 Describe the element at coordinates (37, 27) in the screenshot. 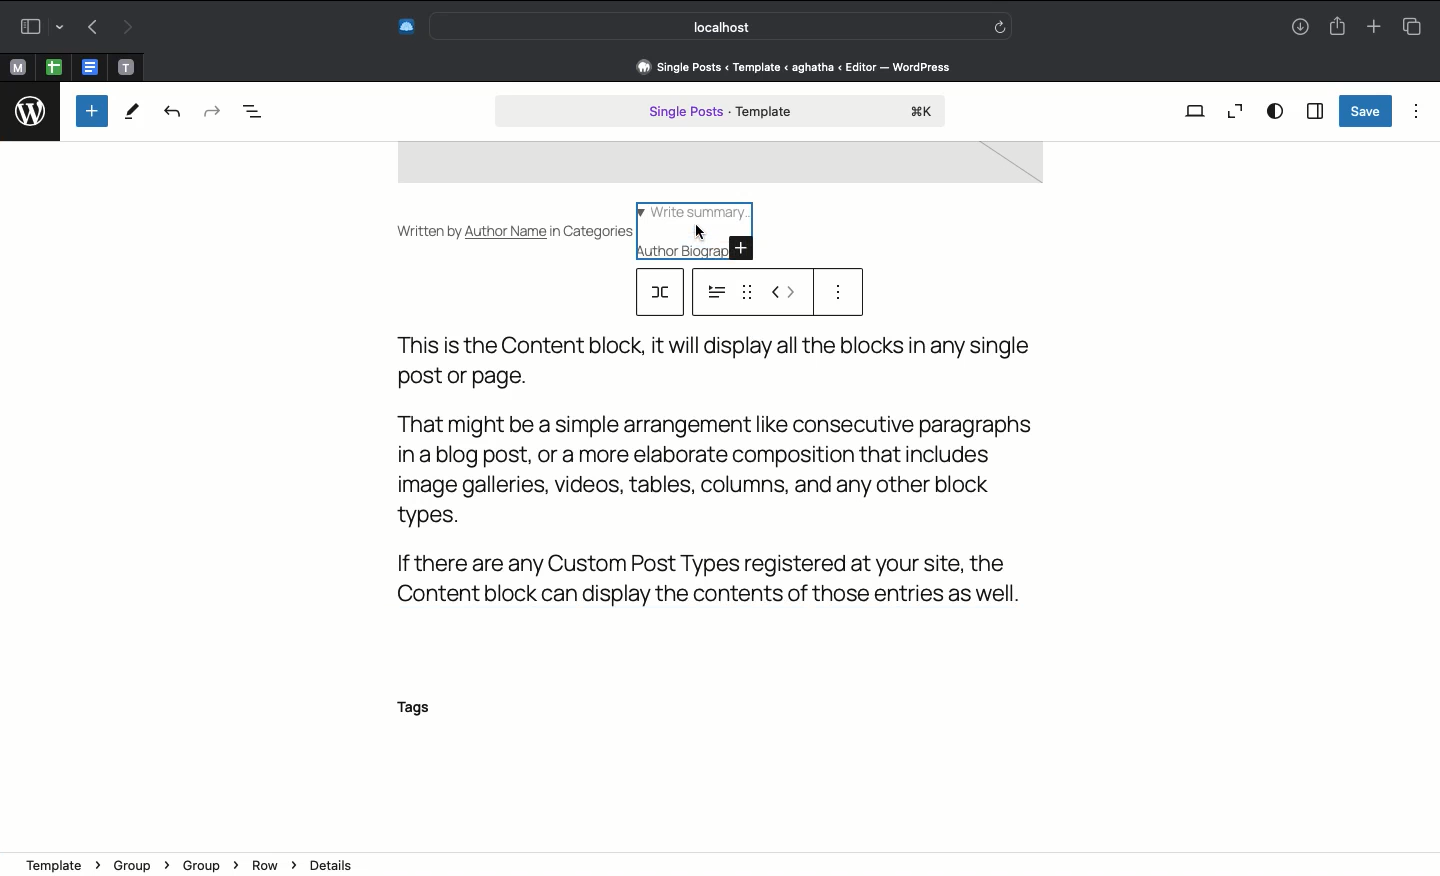

I see `Sidebar` at that location.